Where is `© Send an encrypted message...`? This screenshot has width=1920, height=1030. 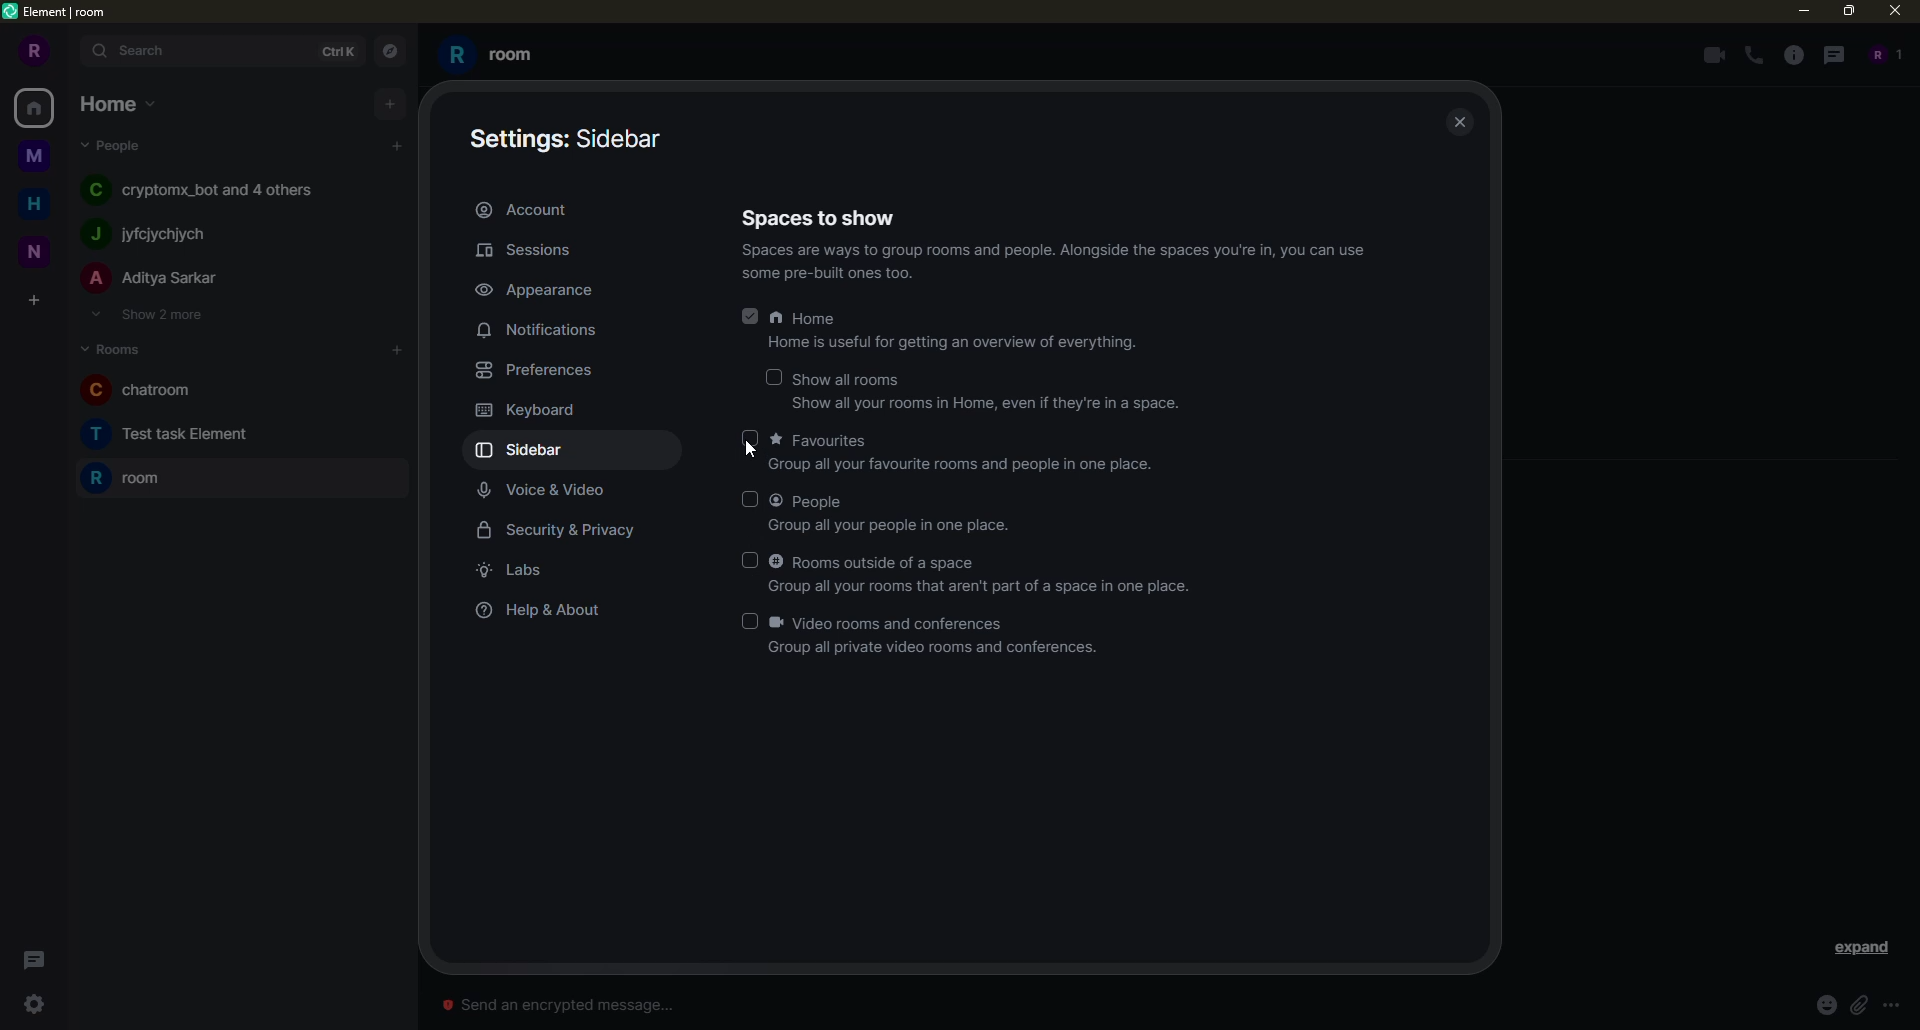 © Send an encrypted message... is located at coordinates (622, 1008).